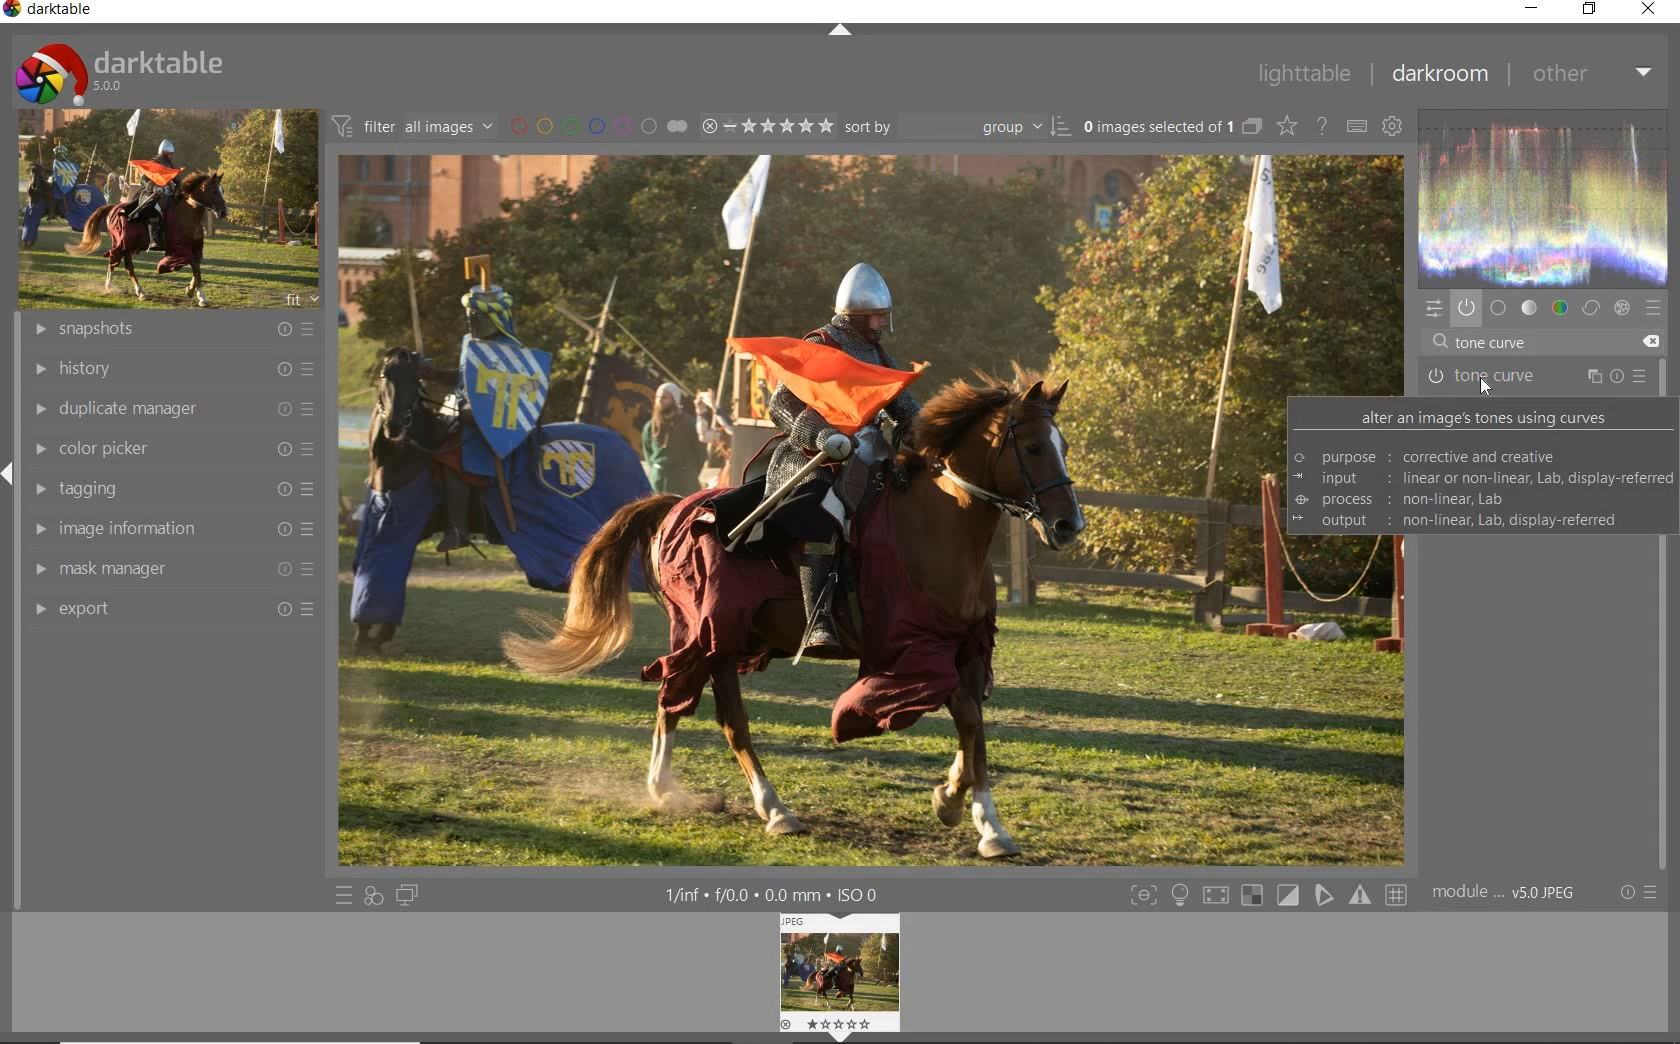  Describe the element at coordinates (1498, 309) in the screenshot. I see `base` at that location.